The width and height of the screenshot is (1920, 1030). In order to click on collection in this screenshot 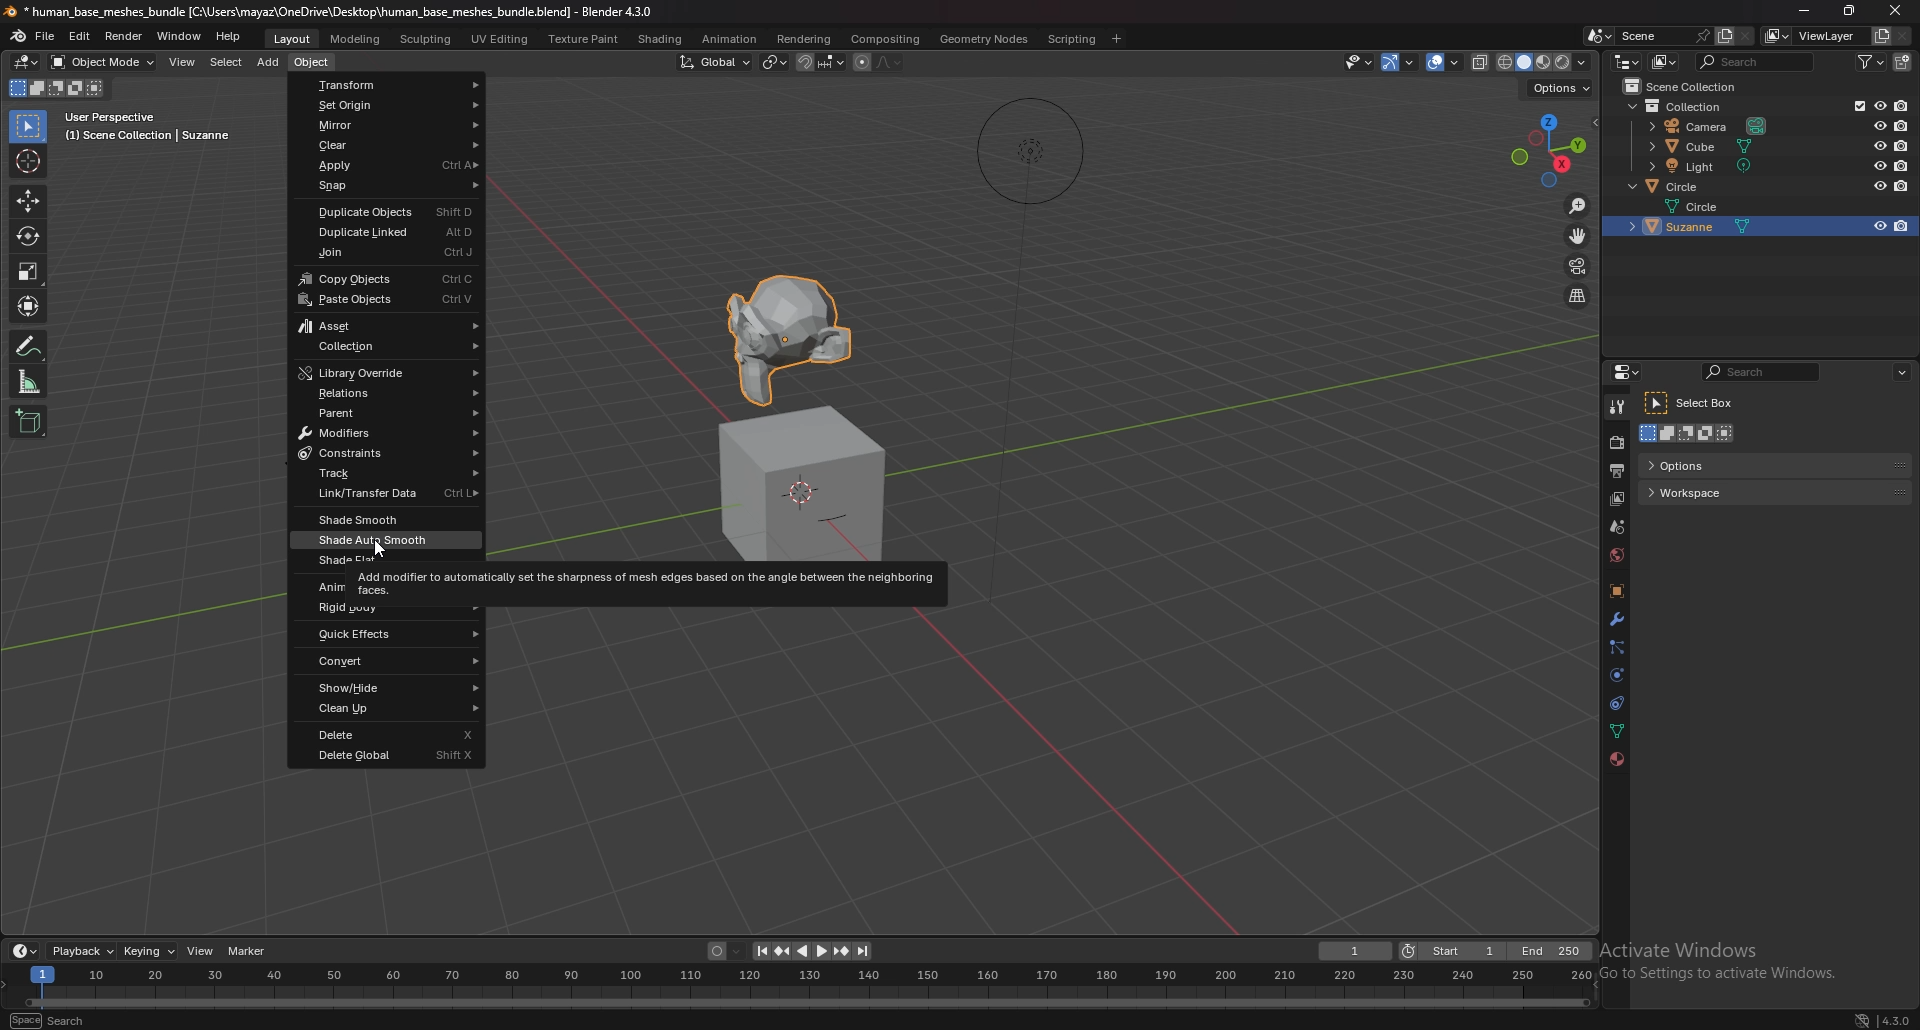, I will do `click(1688, 86)`.